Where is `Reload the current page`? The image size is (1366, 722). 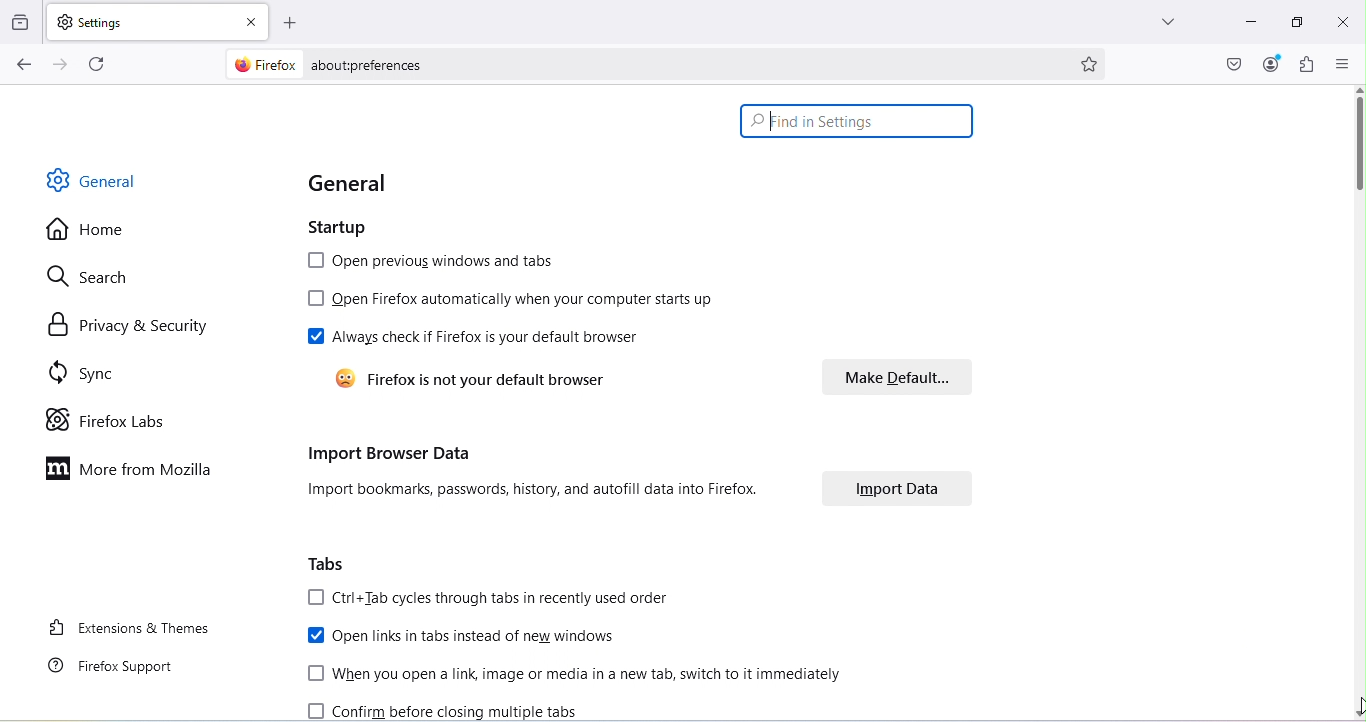
Reload the current page is located at coordinates (96, 65).